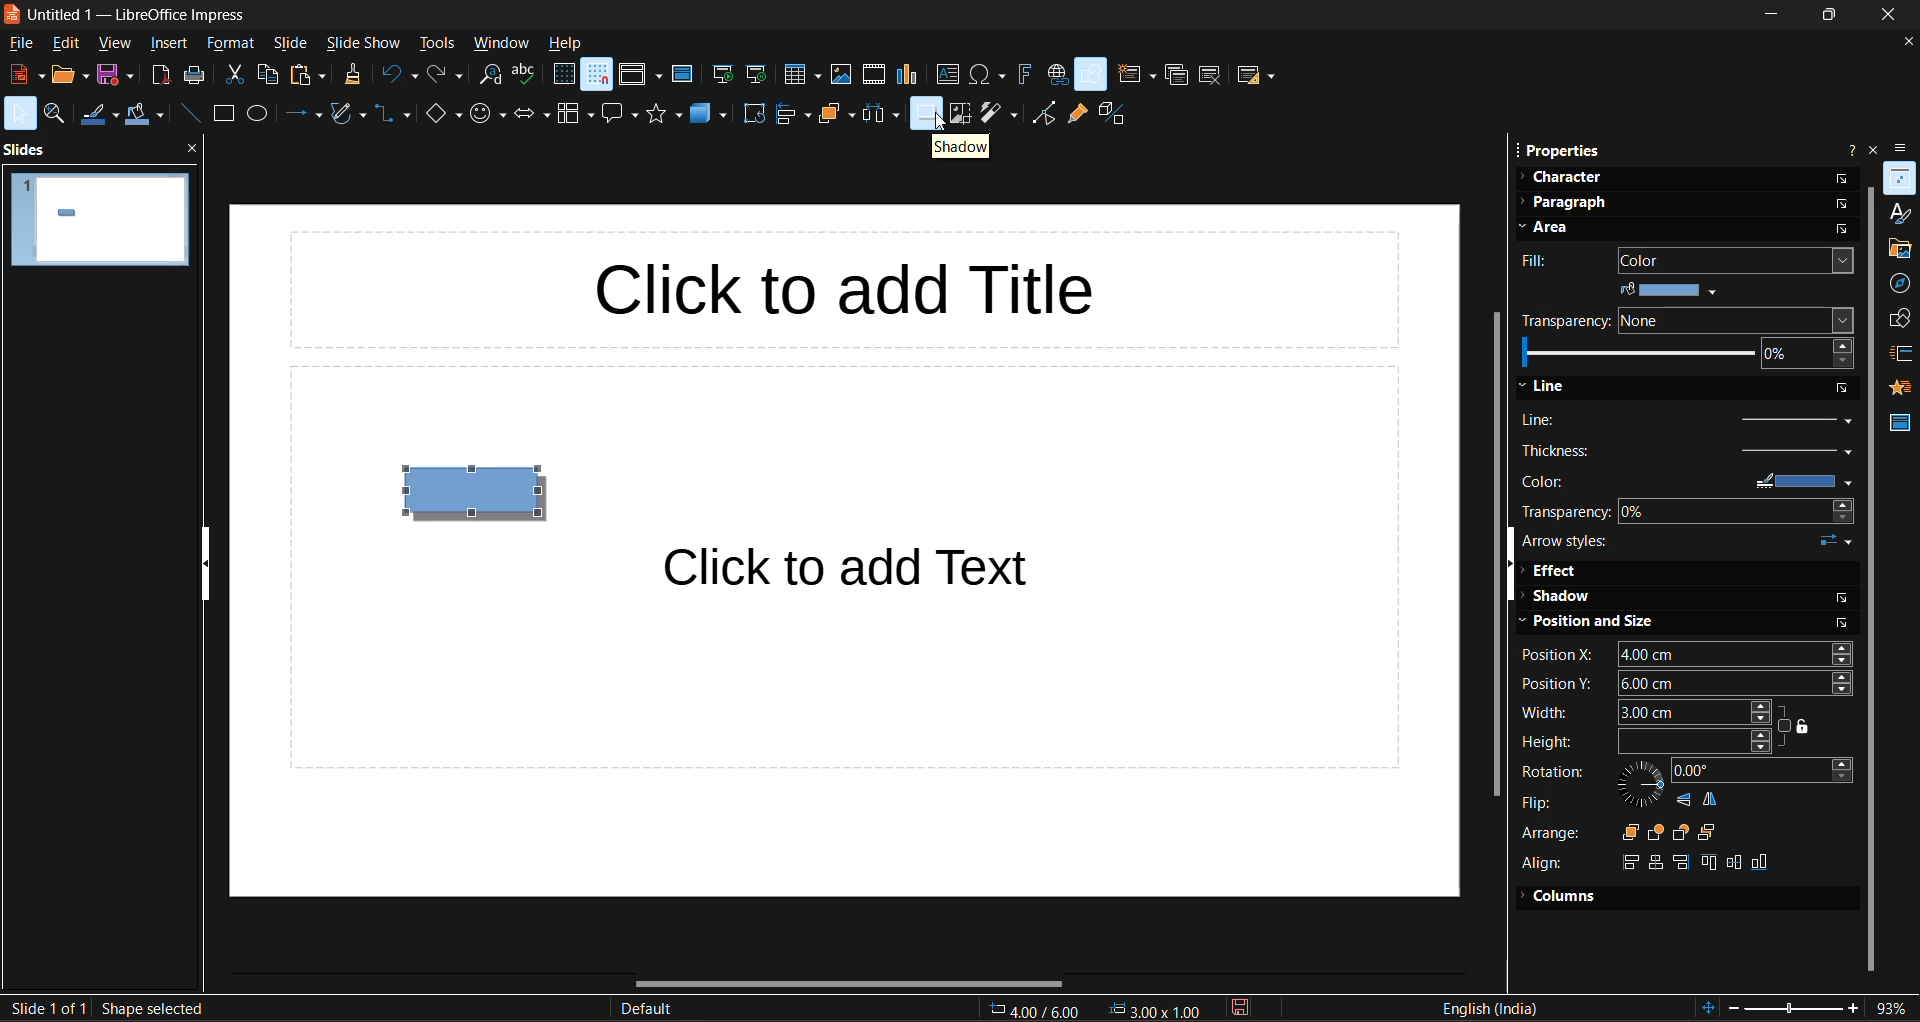  Describe the element at coordinates (1684, 863) in the screenshot. I see `right` at that location.